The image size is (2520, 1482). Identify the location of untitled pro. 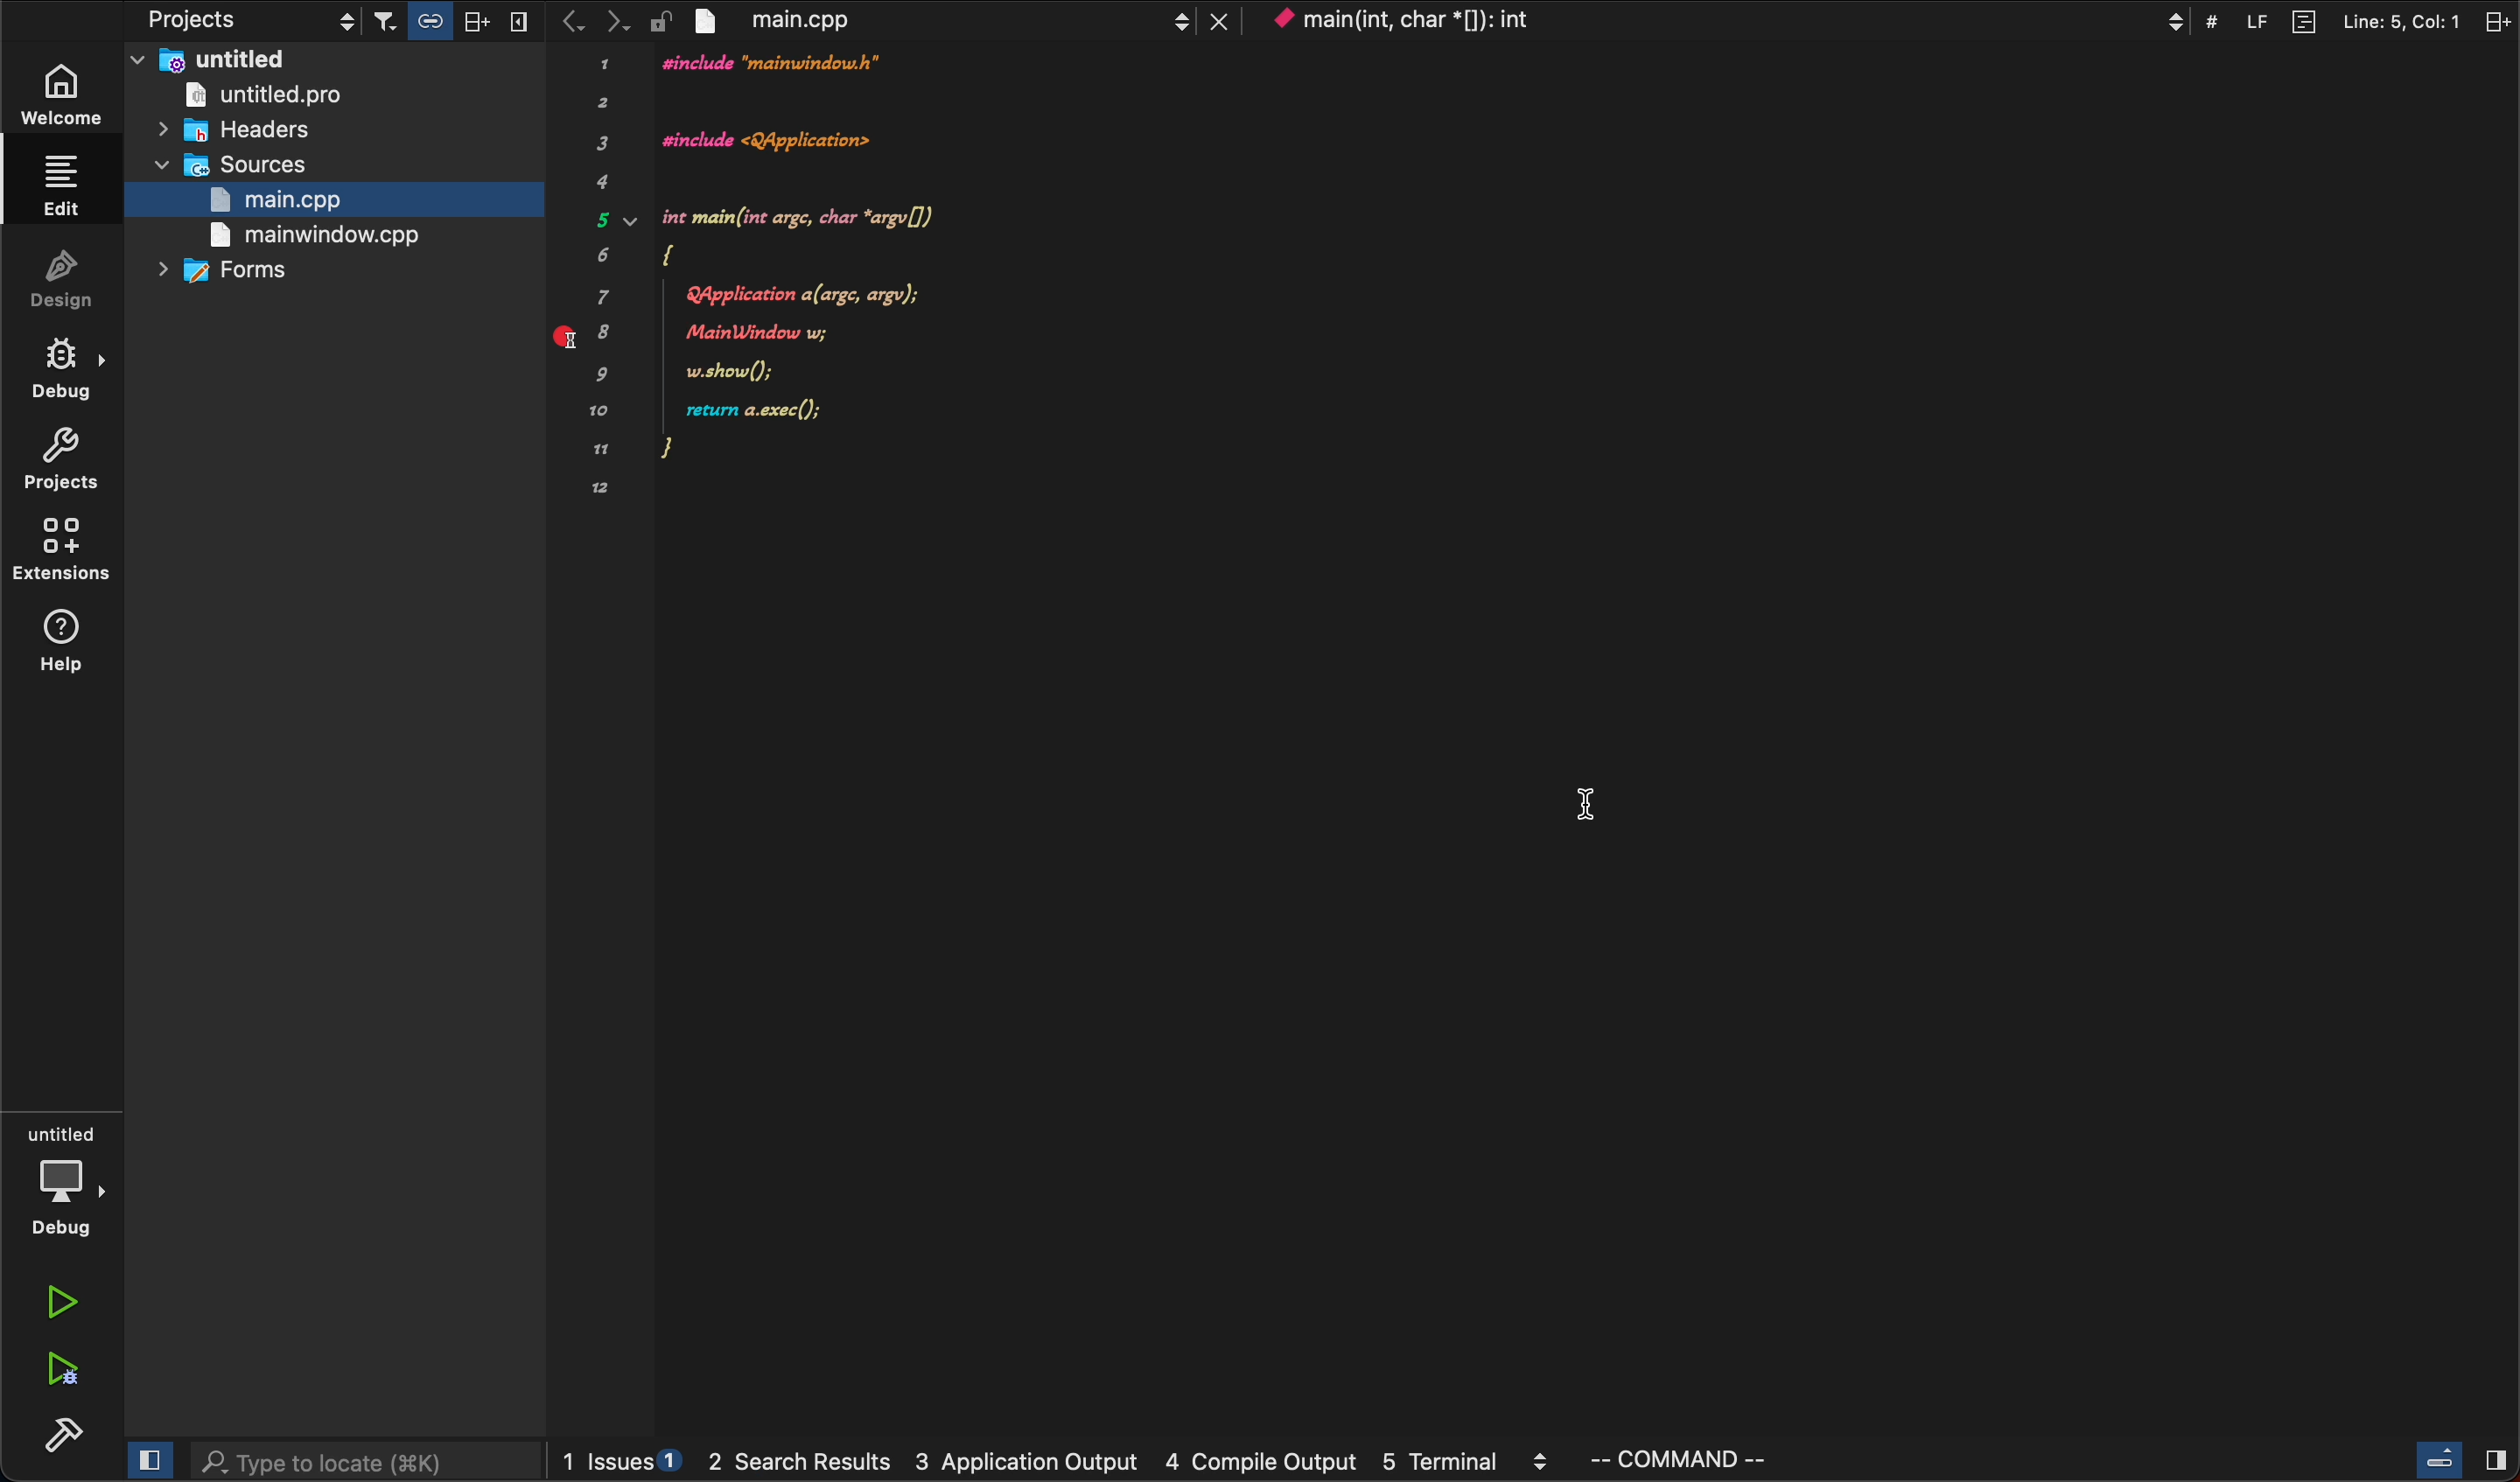
(308, 96).